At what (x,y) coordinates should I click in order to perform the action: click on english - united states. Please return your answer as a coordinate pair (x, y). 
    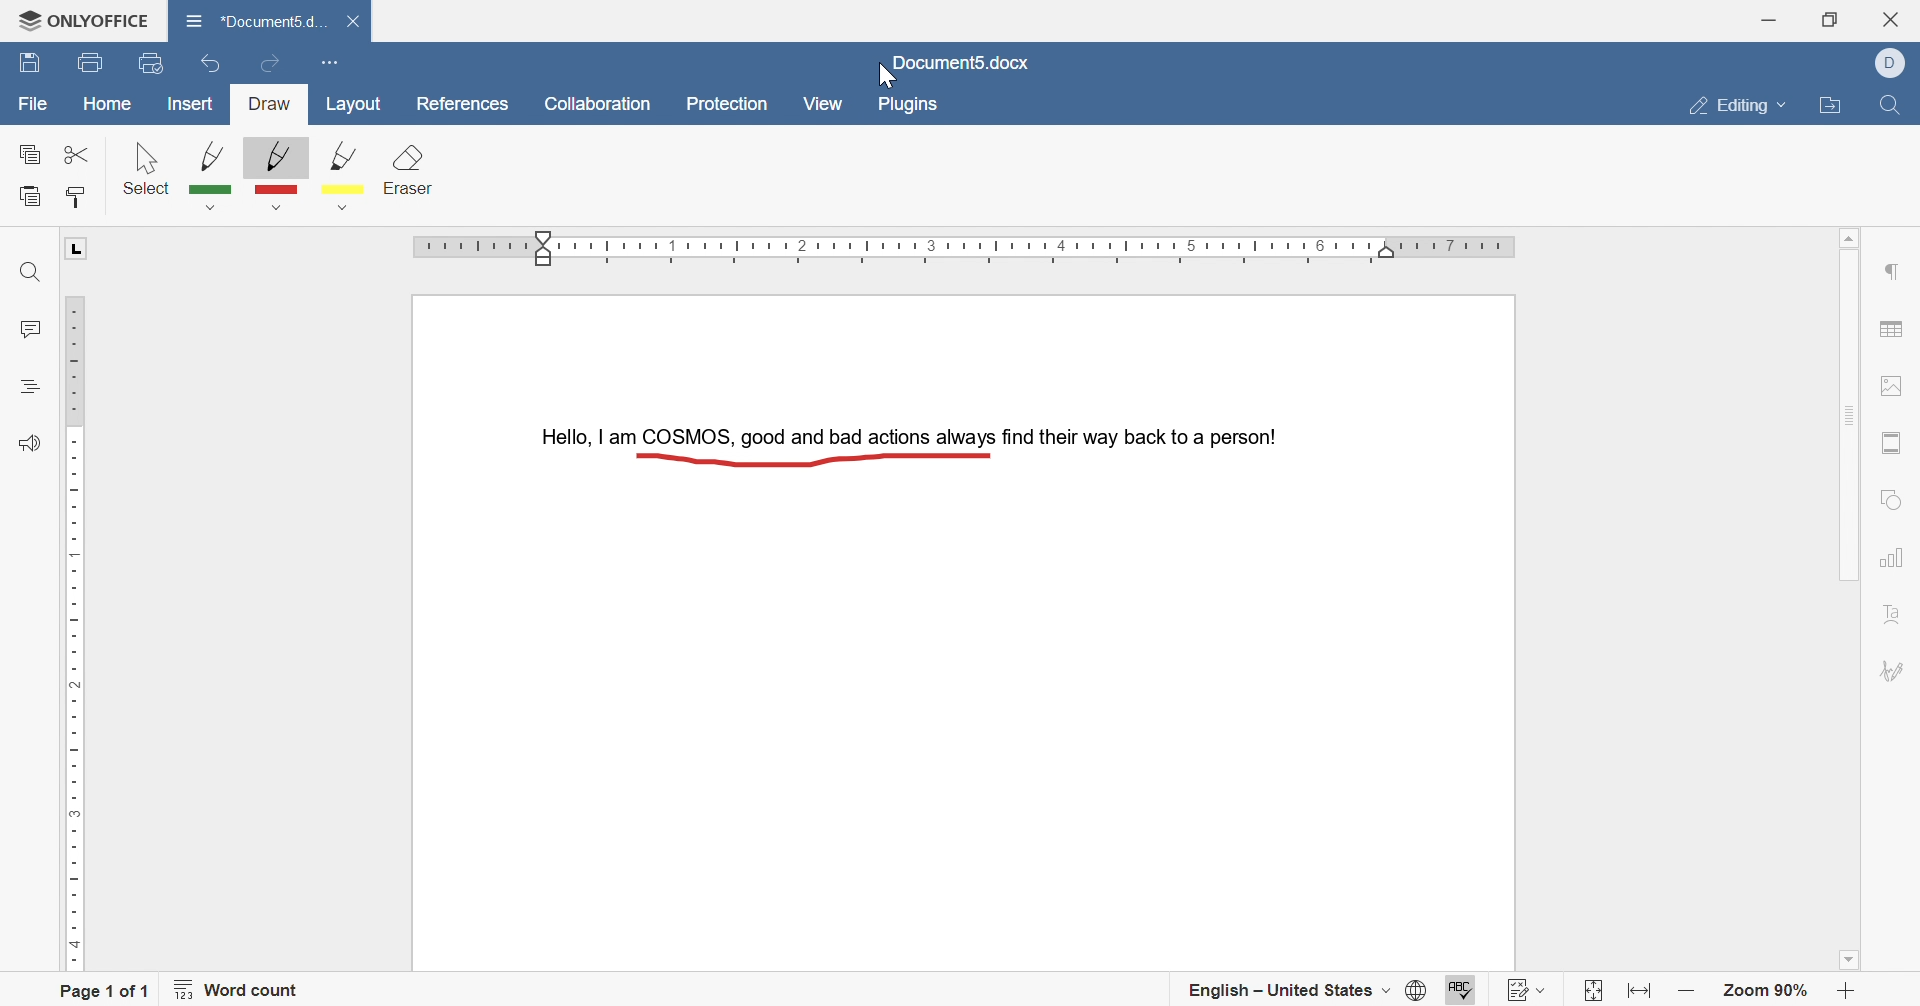
    Looking at the image, I should click on (1288, 994).